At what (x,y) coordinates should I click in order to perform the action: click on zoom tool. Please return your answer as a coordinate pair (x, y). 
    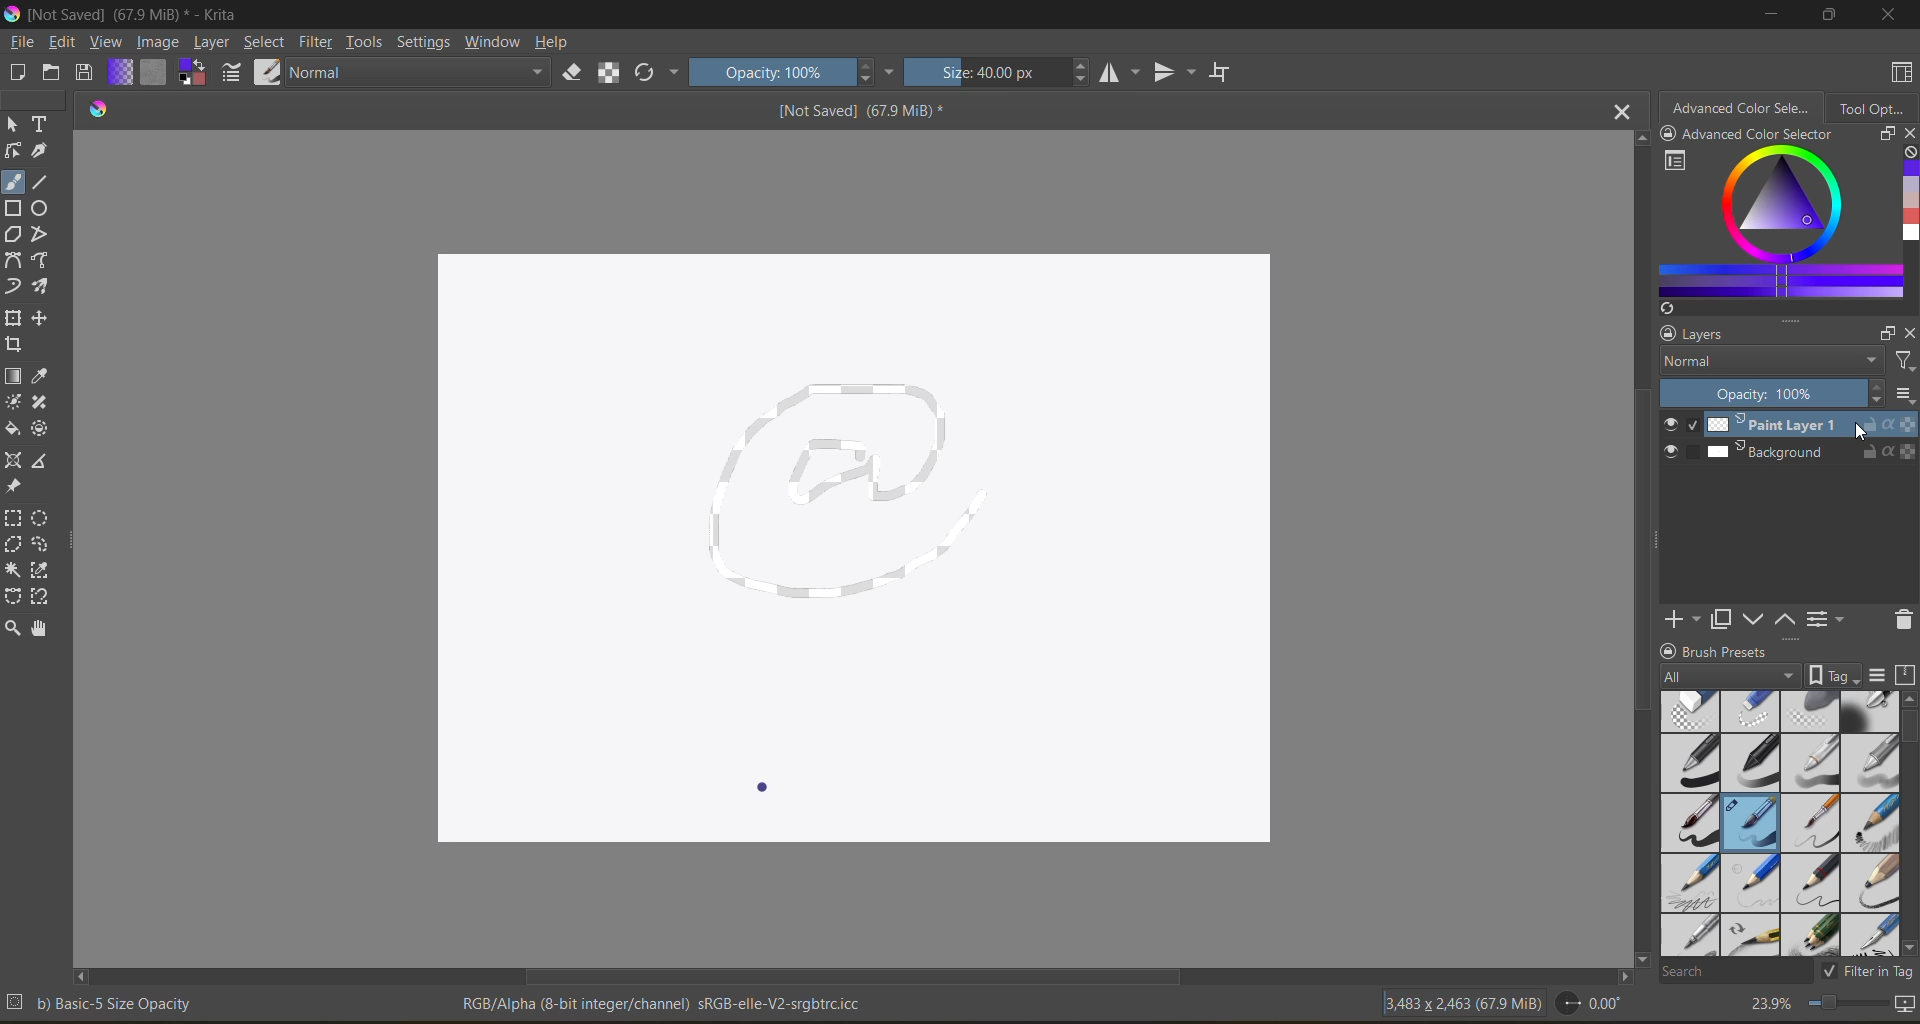
    Looking at the image, I should click on (13, 627).